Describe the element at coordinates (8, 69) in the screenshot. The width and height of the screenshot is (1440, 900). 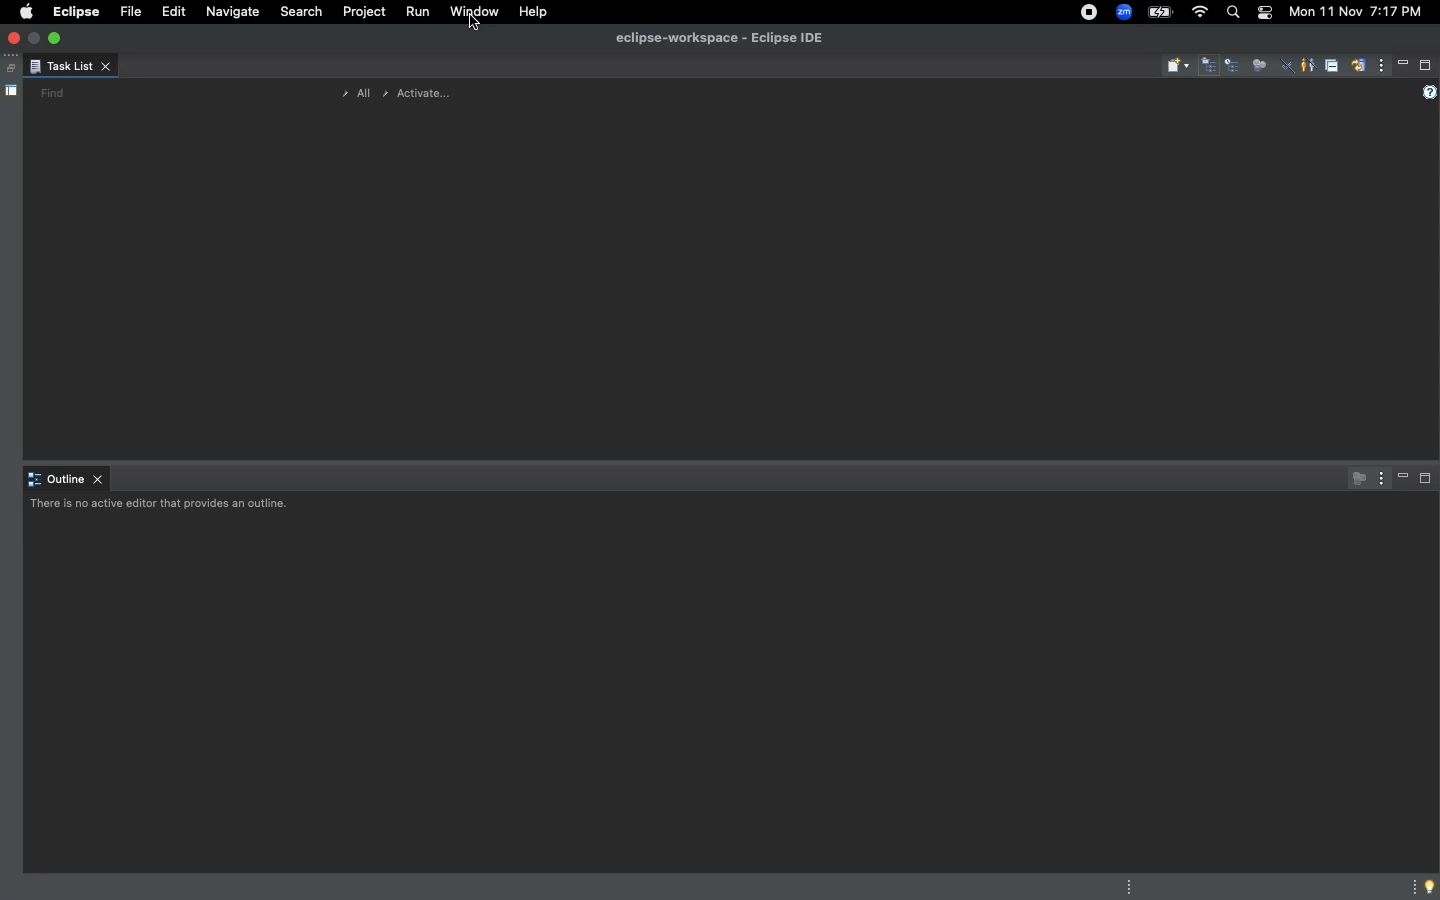
I see `Restore` at that location.